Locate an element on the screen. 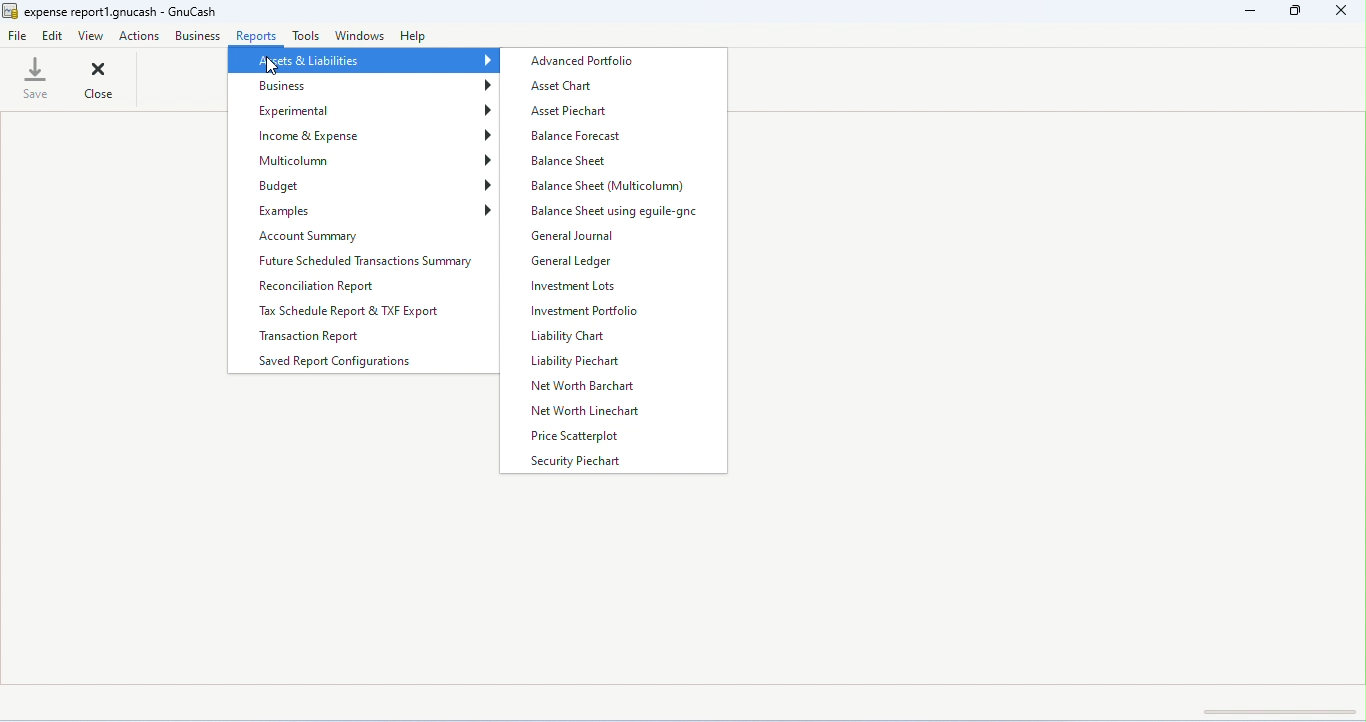  minimize is located at coordinates (1248, 12).